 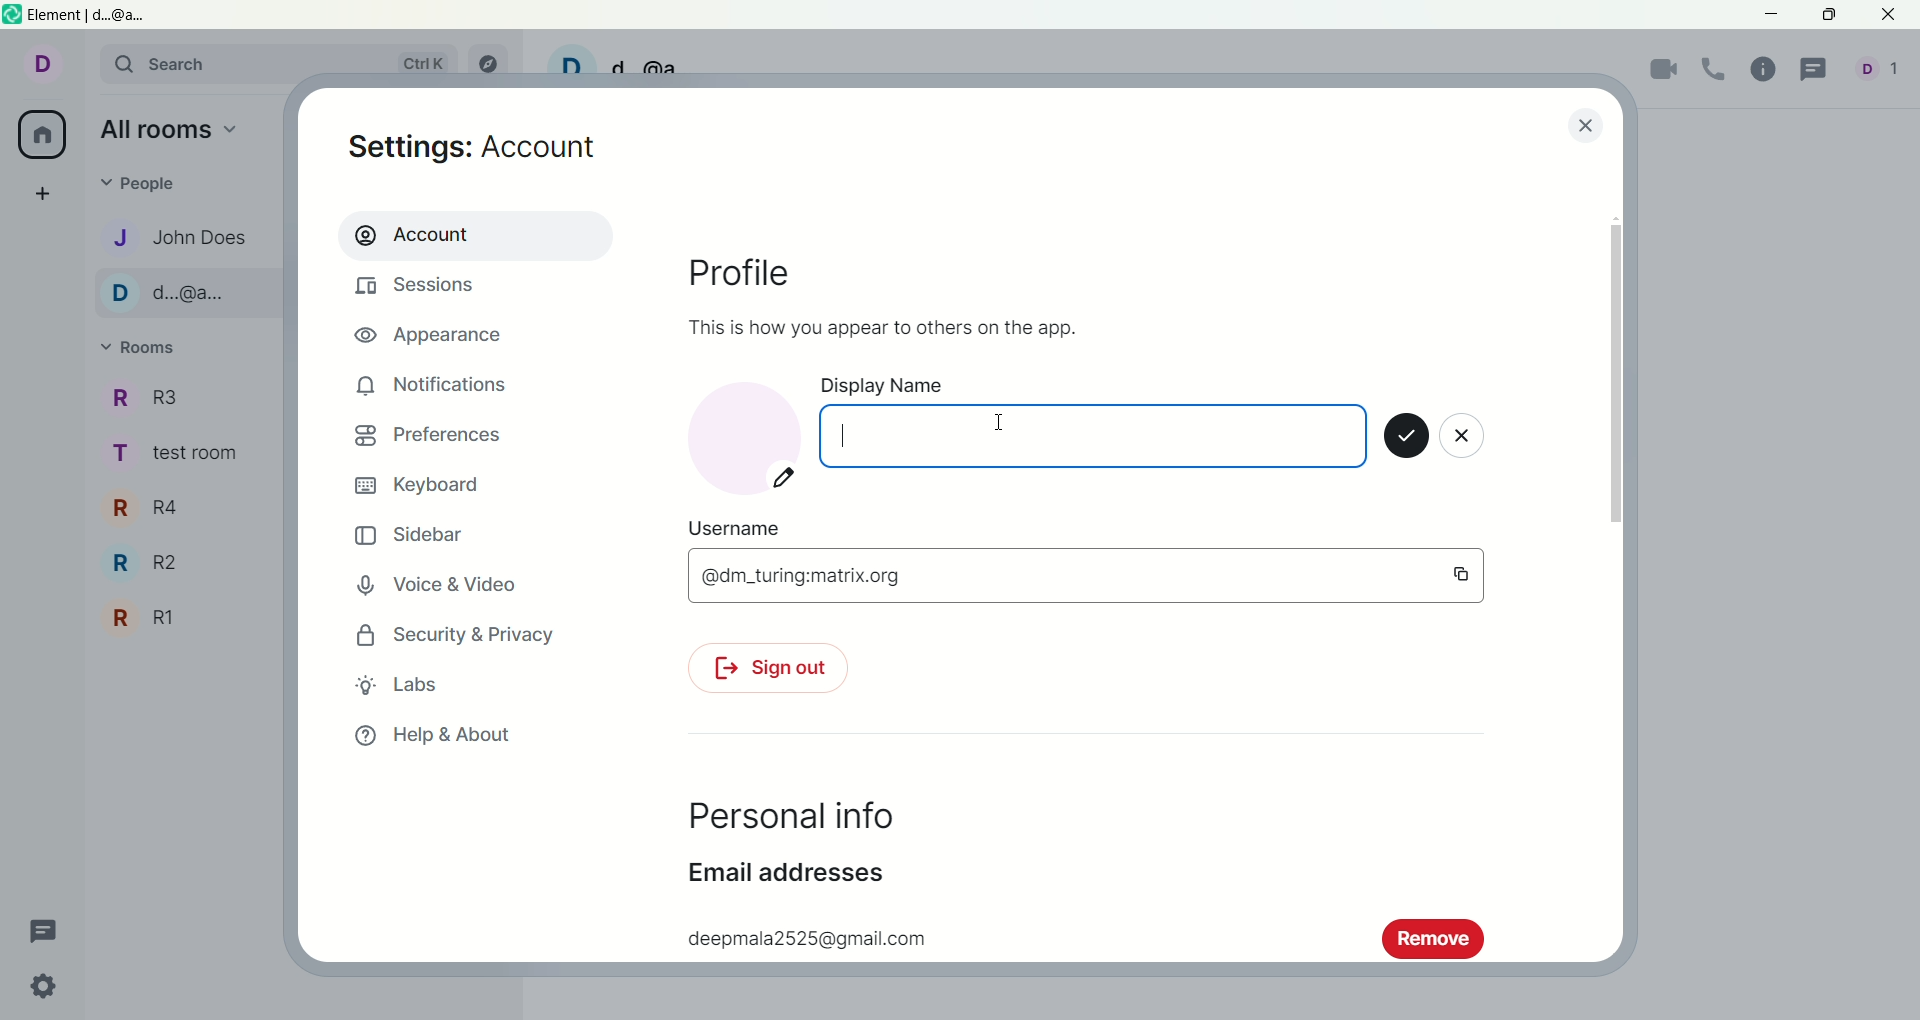 What do you see at coordinates (421, 289) in the screenshot?
I see `sessions` at bounding box center [421, 289].